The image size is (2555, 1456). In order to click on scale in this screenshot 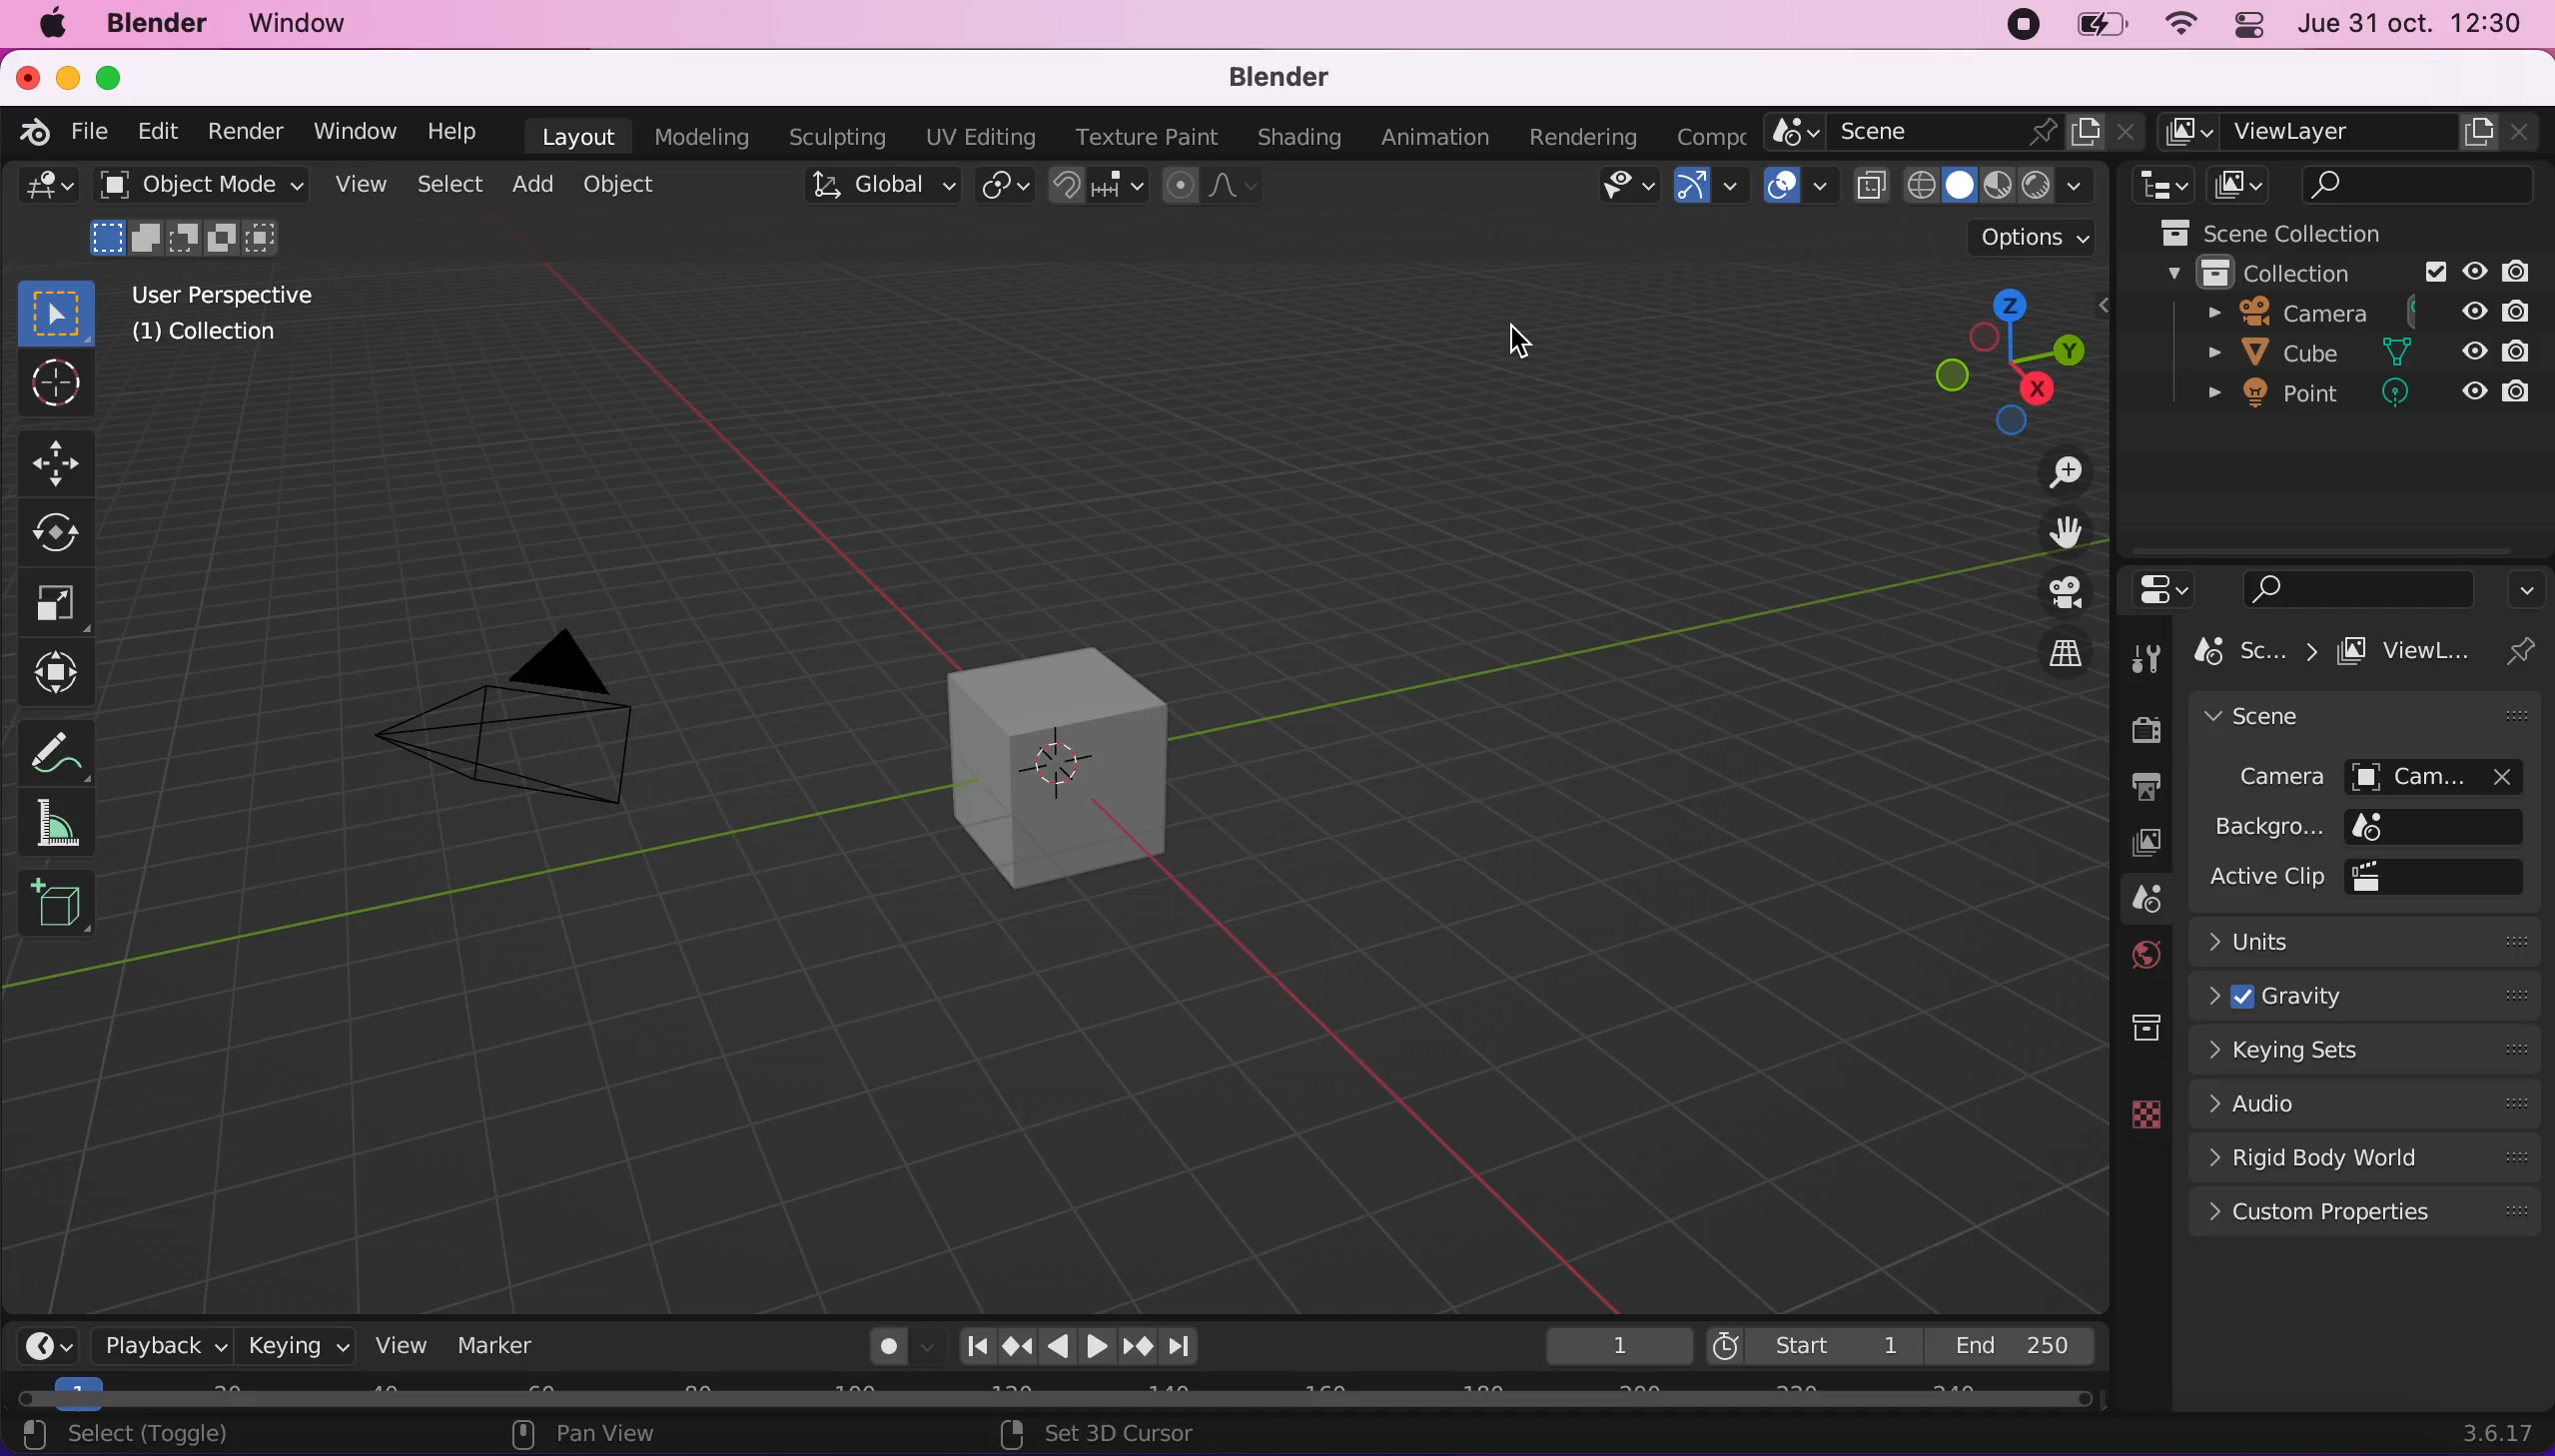, I will do `click(61, 601)`.